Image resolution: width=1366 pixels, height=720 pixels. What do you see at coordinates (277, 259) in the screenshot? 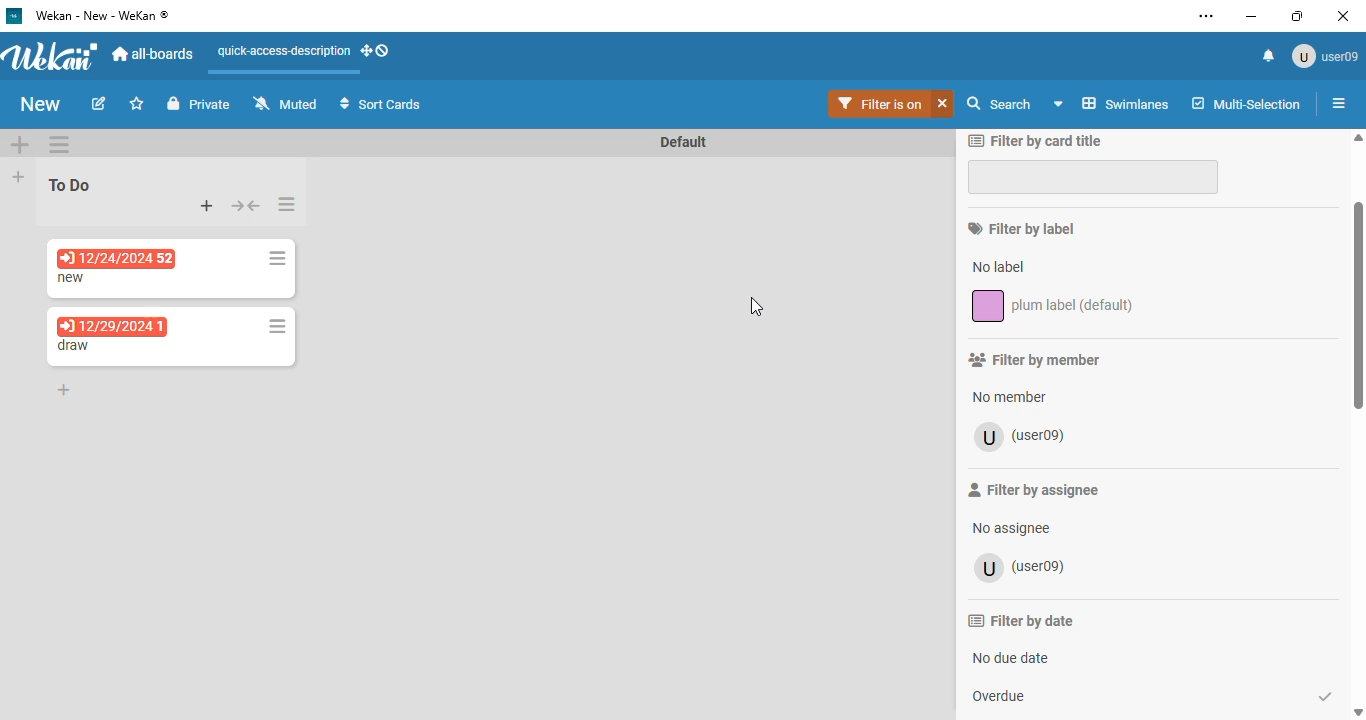
I see `card actions` at bounding box center [277, 259].